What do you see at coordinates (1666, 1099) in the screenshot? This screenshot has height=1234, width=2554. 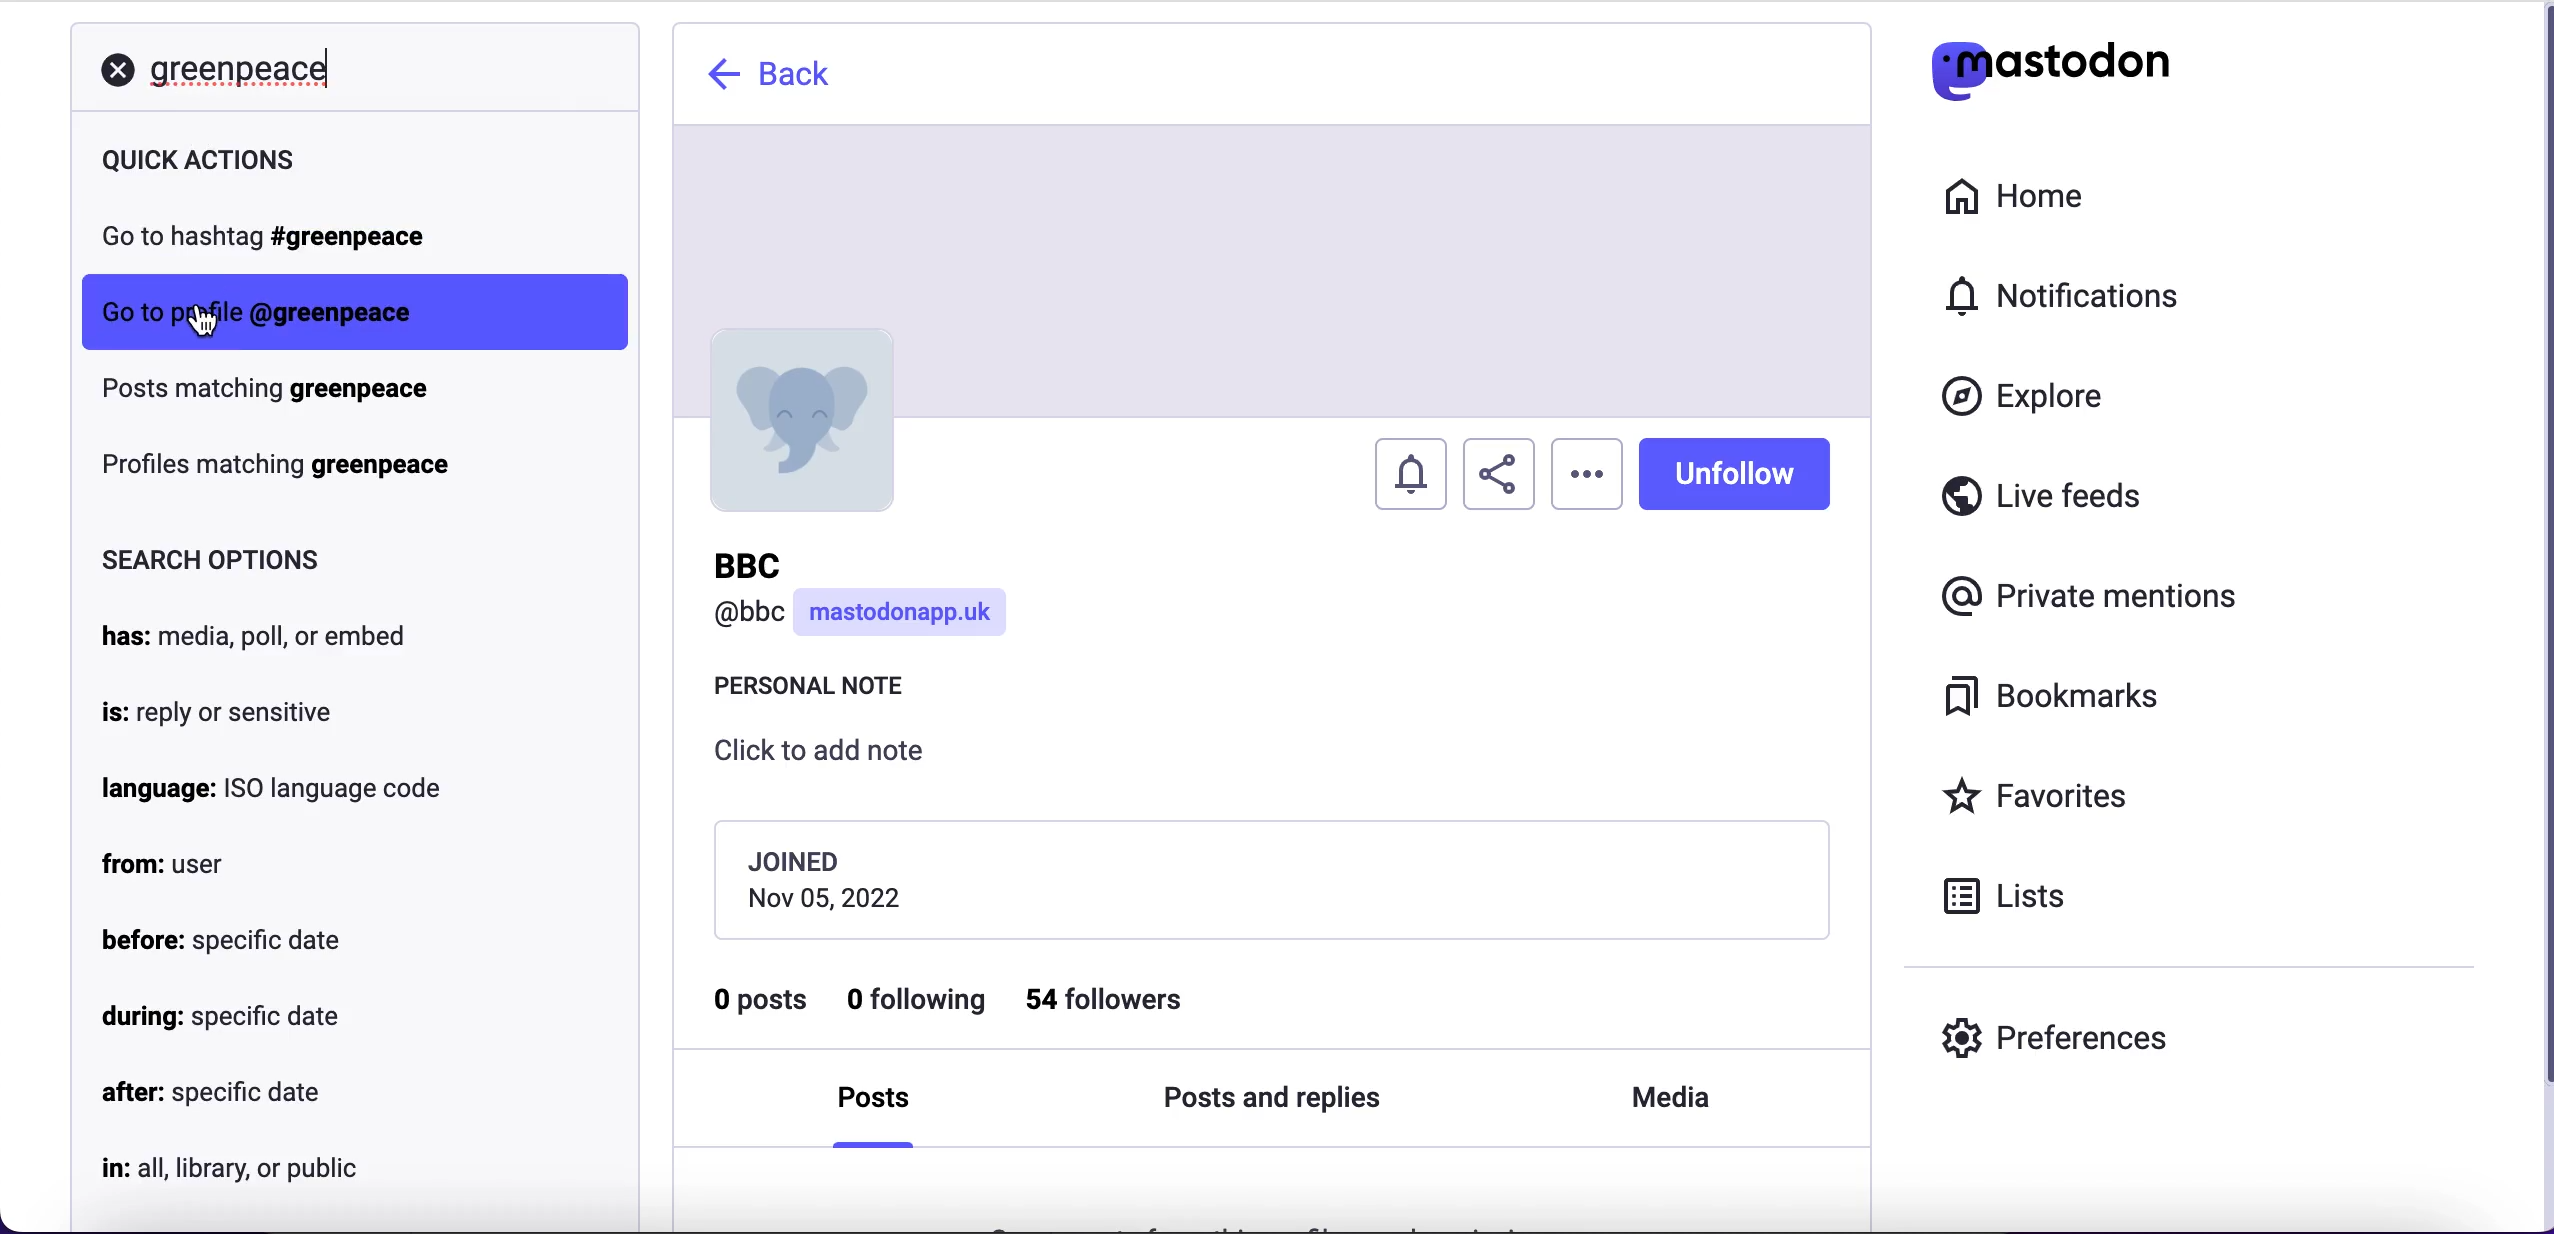 I see `media` at bounding box center [1666, 1099].